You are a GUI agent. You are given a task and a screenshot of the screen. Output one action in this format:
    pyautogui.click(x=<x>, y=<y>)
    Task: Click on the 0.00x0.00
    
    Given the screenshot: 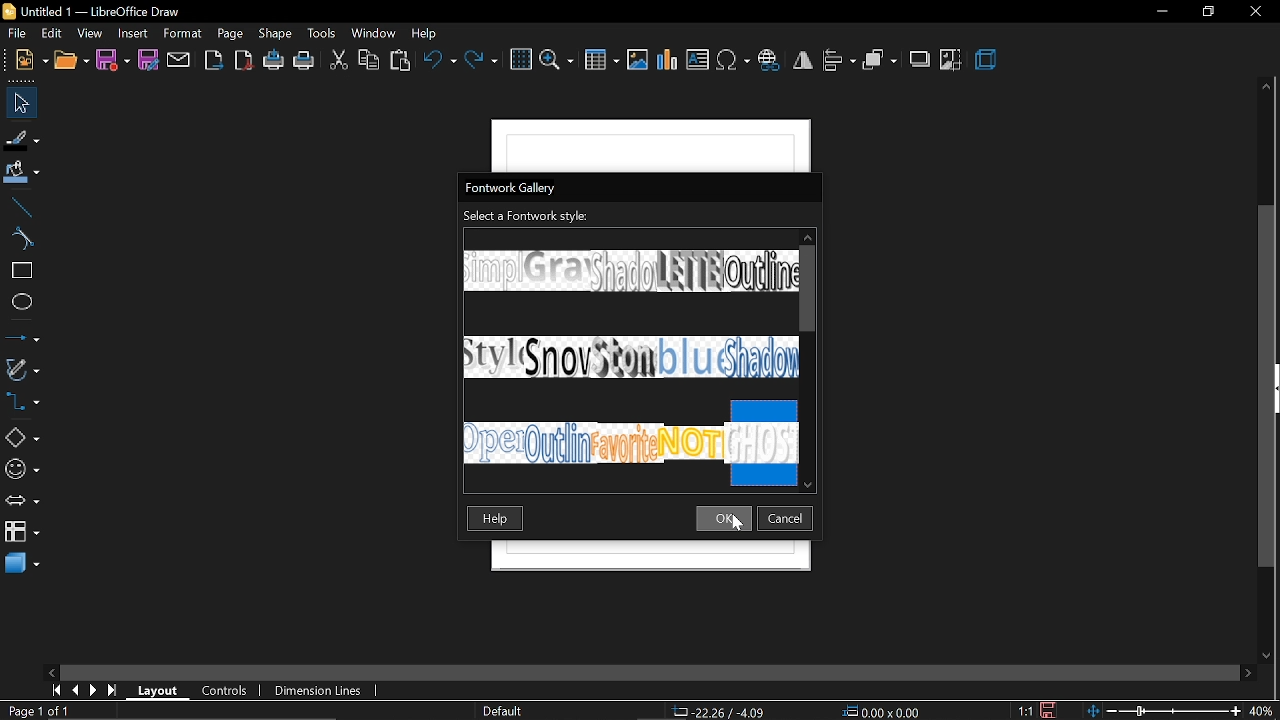 What is the action you would take?
    pyautogui.click(x=886, y=712)
    